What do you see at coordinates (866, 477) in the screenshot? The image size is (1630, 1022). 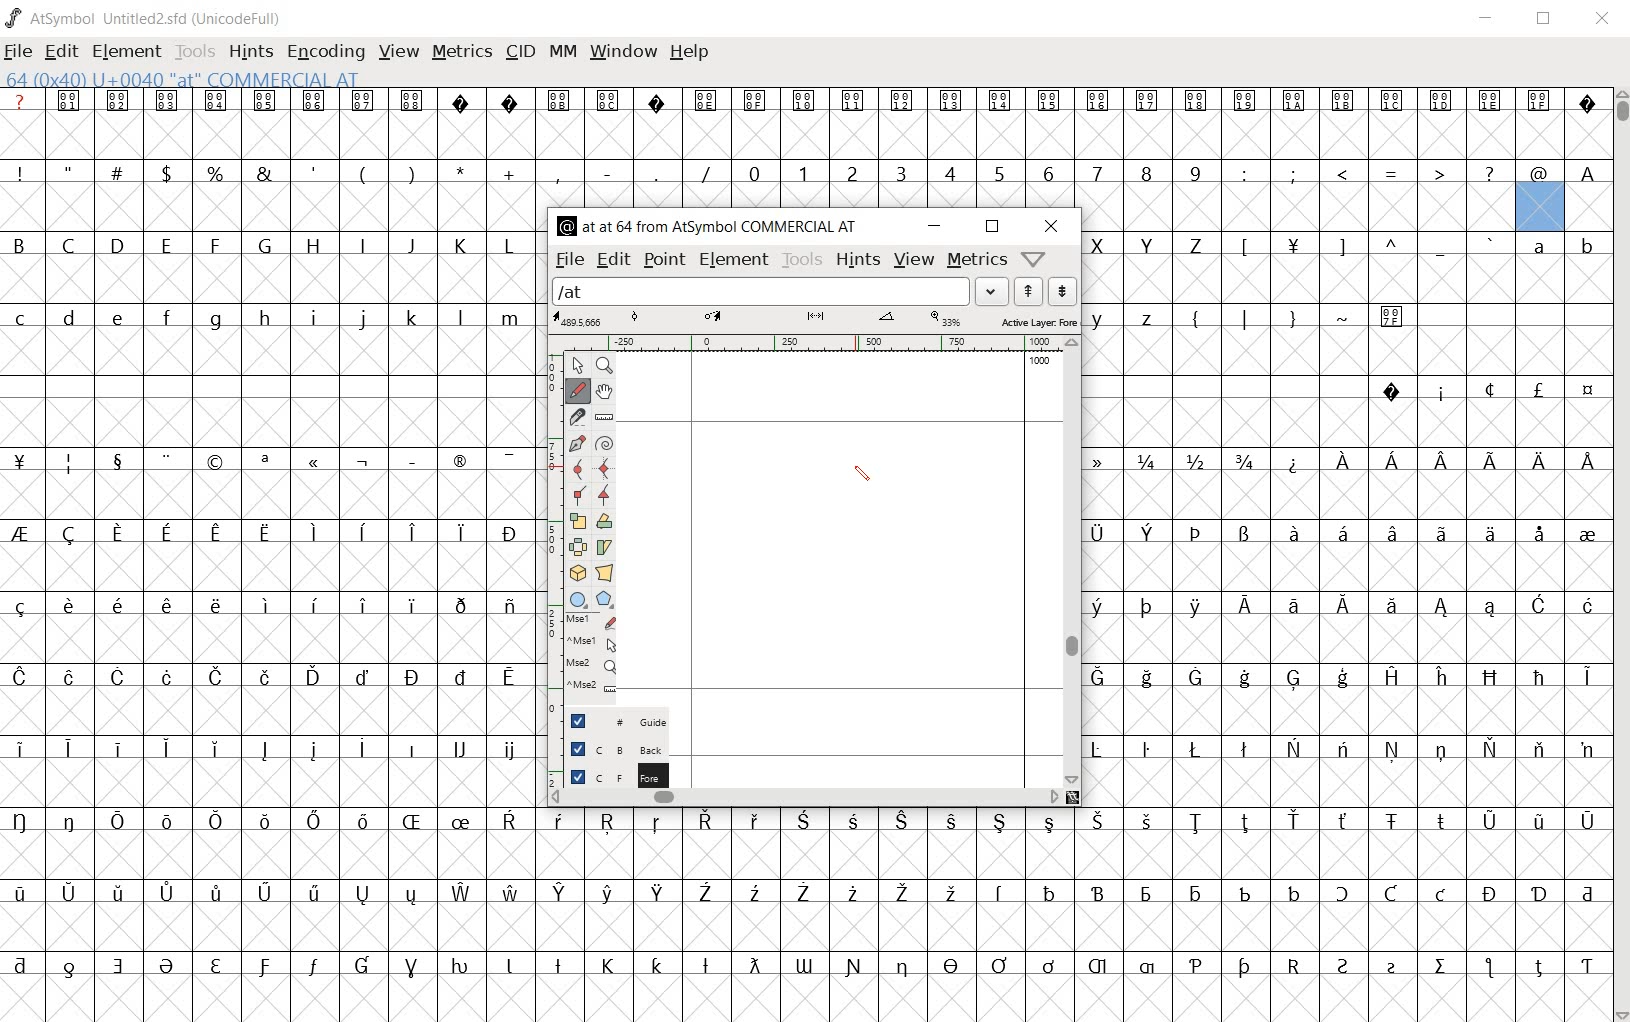 I see `pen tool` at bounding box center [866, 477].